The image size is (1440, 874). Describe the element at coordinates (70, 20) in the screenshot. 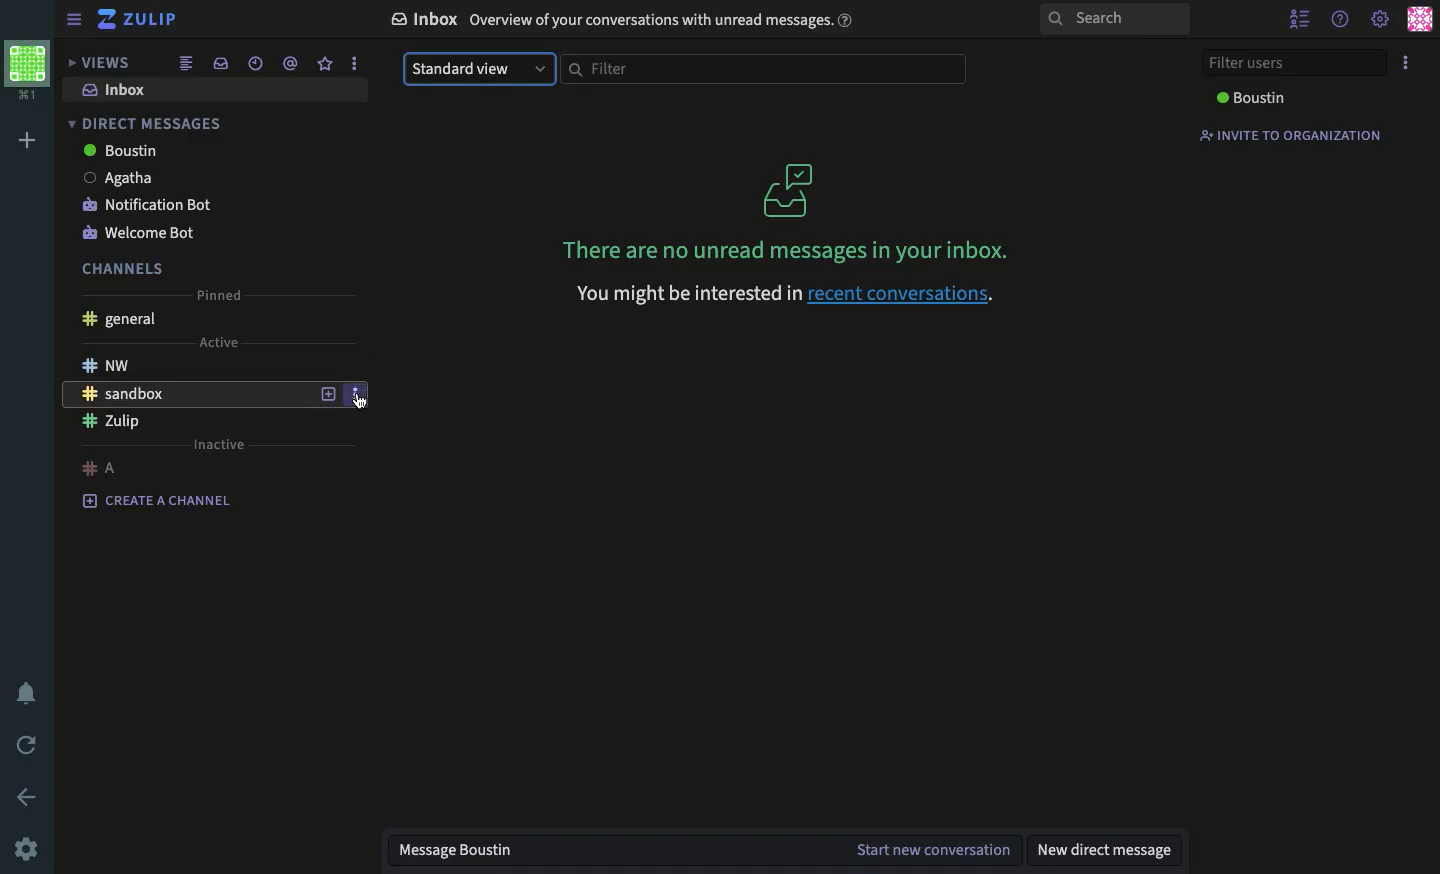

I see `sidebar ` at that location.